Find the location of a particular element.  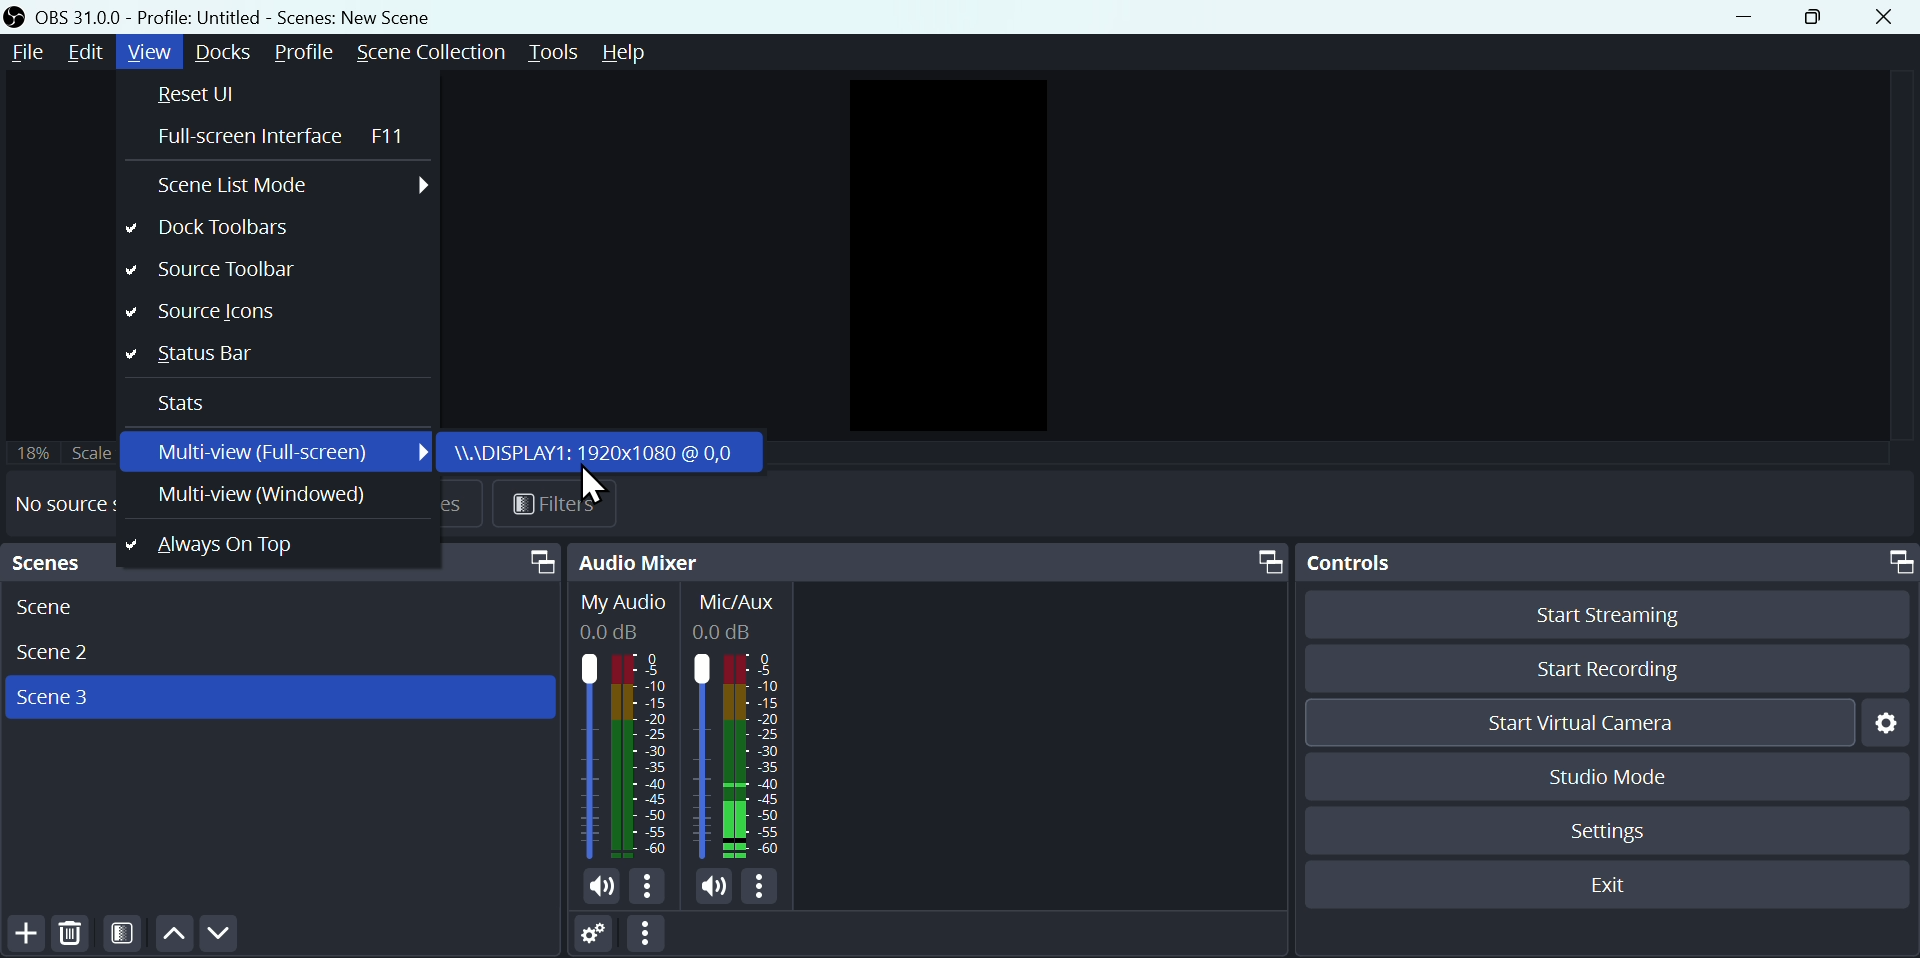

 is located at coordinates (1744, 16).